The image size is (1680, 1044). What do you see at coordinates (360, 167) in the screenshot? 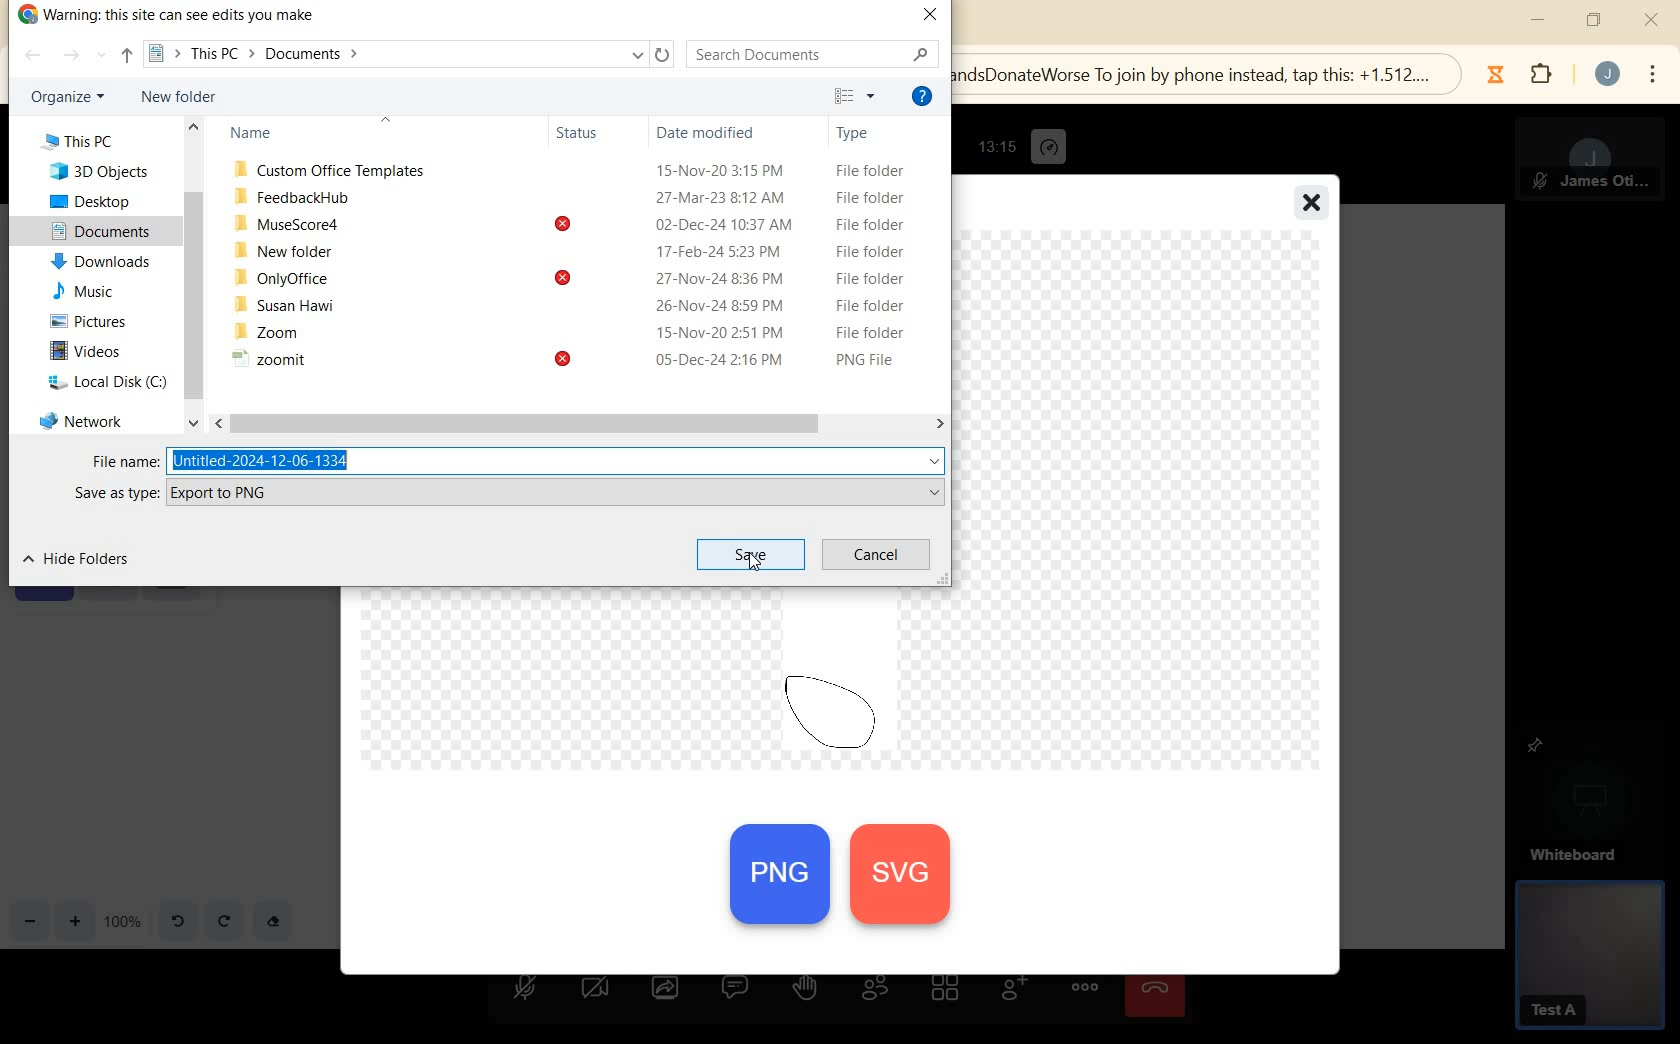
I see `Custom Office Templates 15-Nov-20 3:15 PM File folder` at bounding box center [360, 167].